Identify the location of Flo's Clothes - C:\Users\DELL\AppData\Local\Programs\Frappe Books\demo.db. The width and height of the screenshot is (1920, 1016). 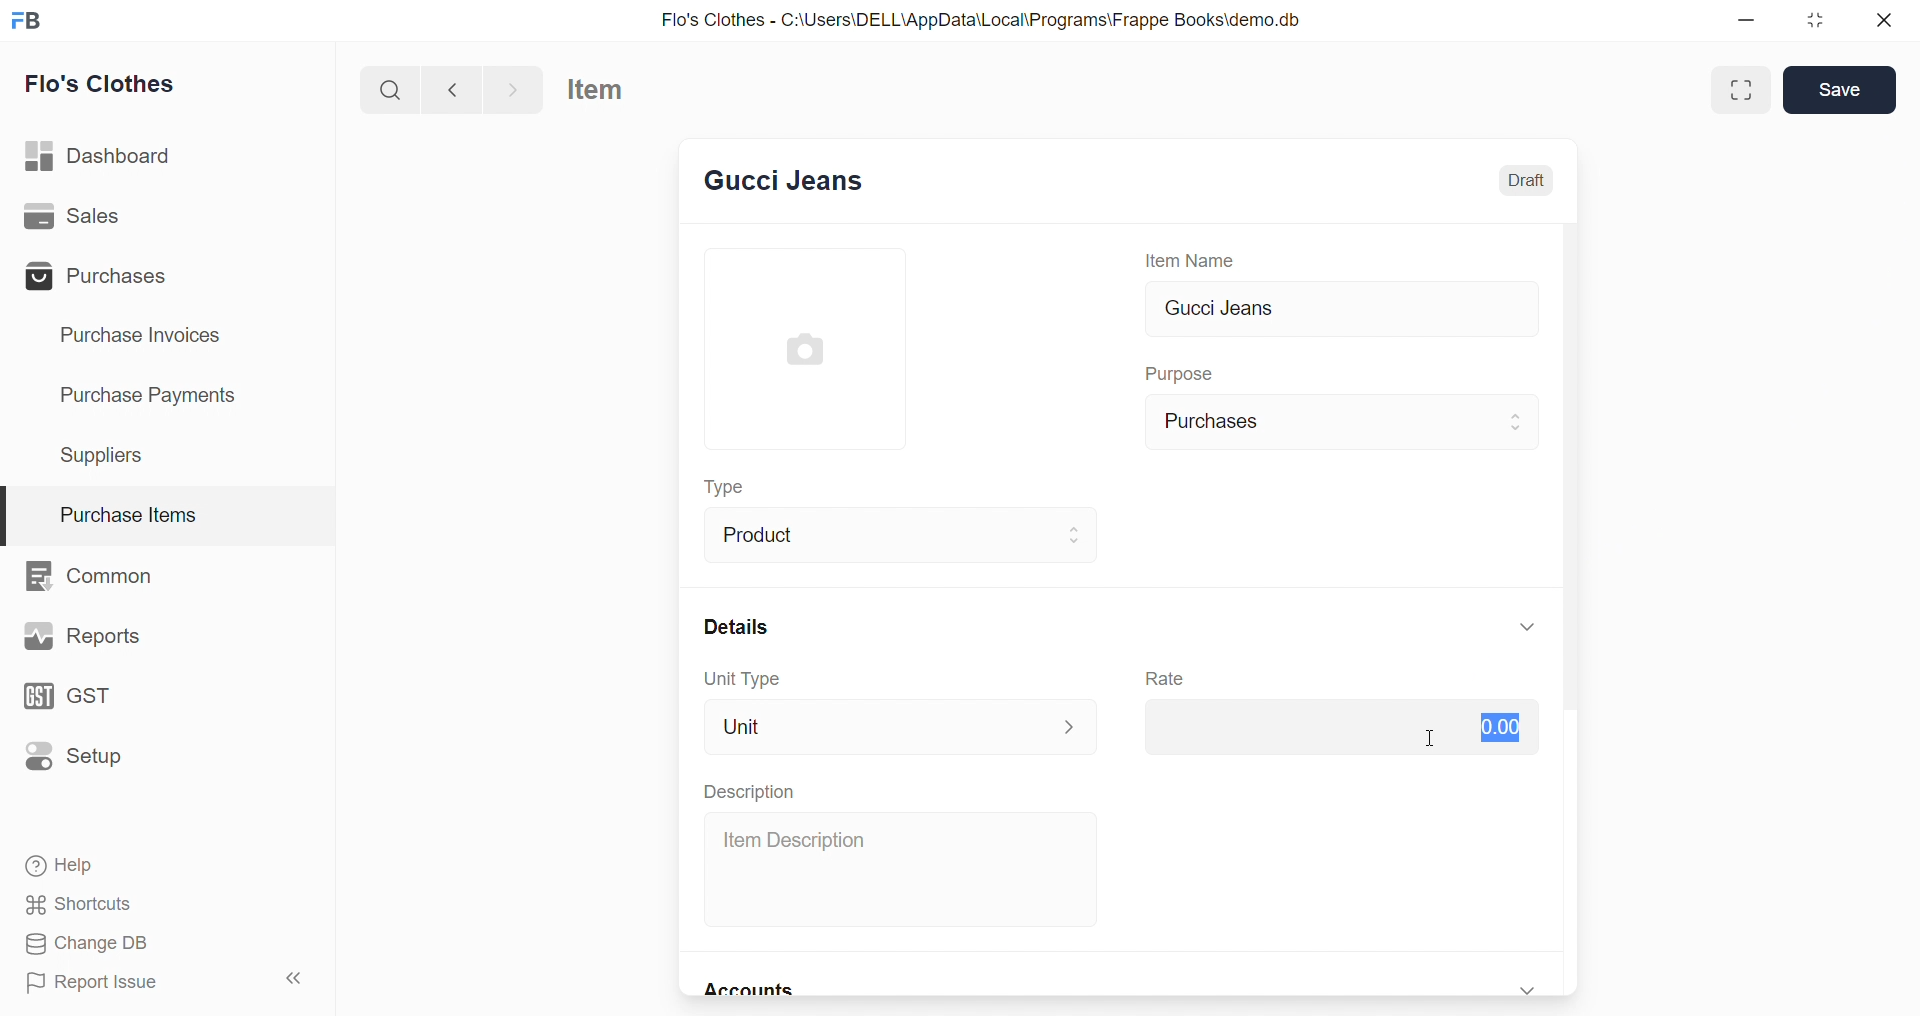
(982, 18).